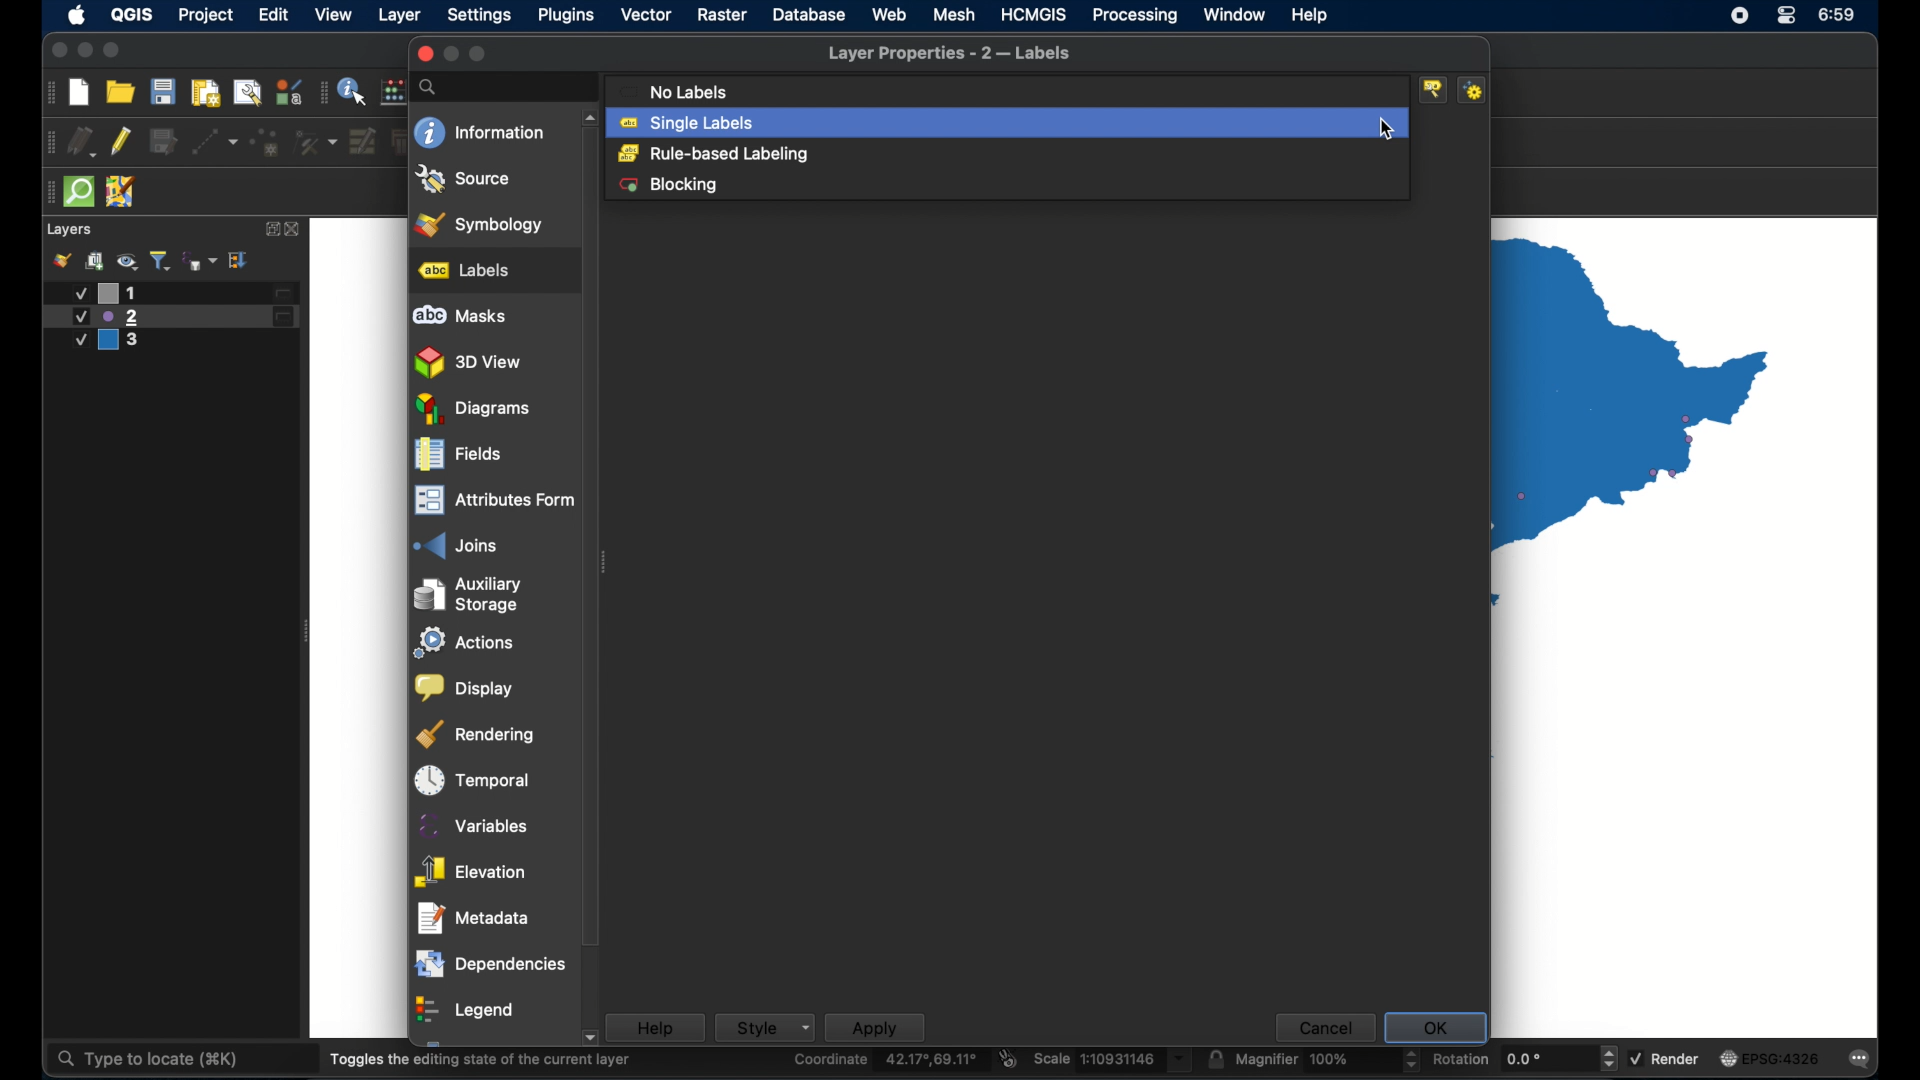 This screenshot has height=1080, width=1920. What do you see at coordinates (479, 132) in the screenshot?
I see `information` at bounding box center [479, 132].